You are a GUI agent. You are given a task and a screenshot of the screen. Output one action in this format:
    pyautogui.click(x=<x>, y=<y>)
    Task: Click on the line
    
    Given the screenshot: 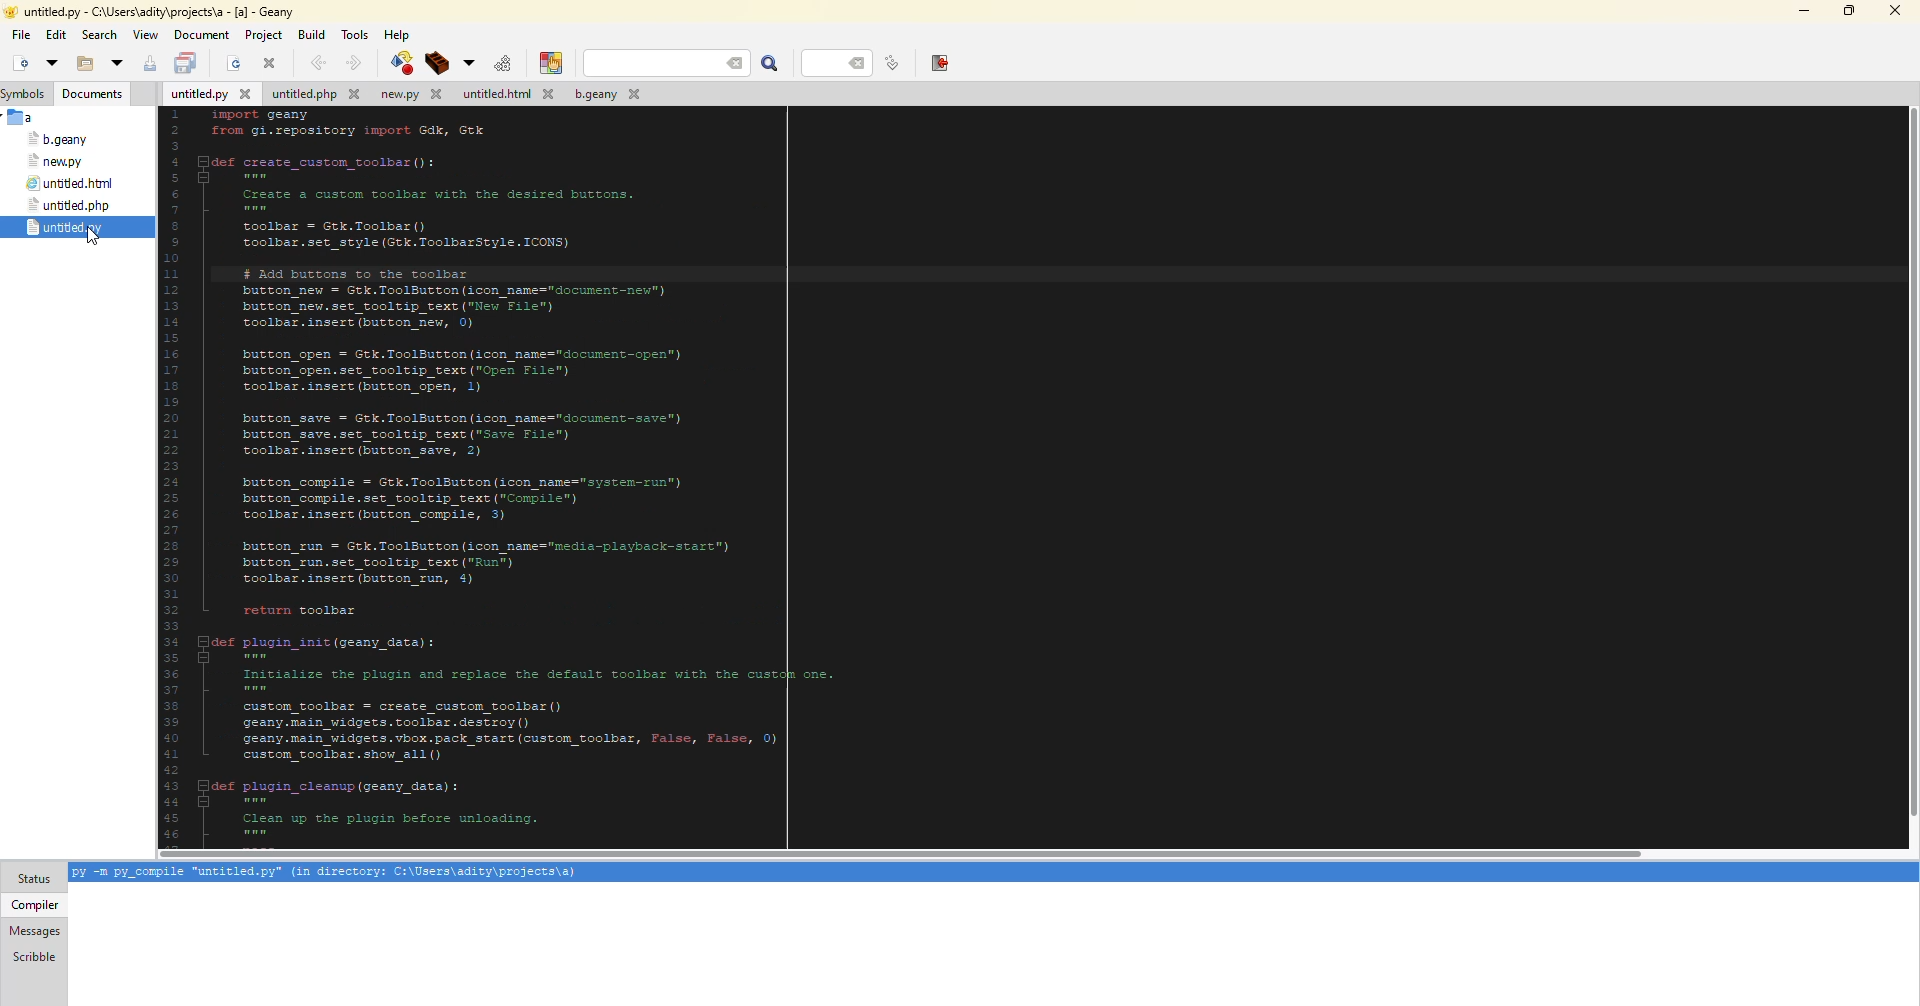 What is the action you would take?
    pyautogui.click(x=835, y=64)
    